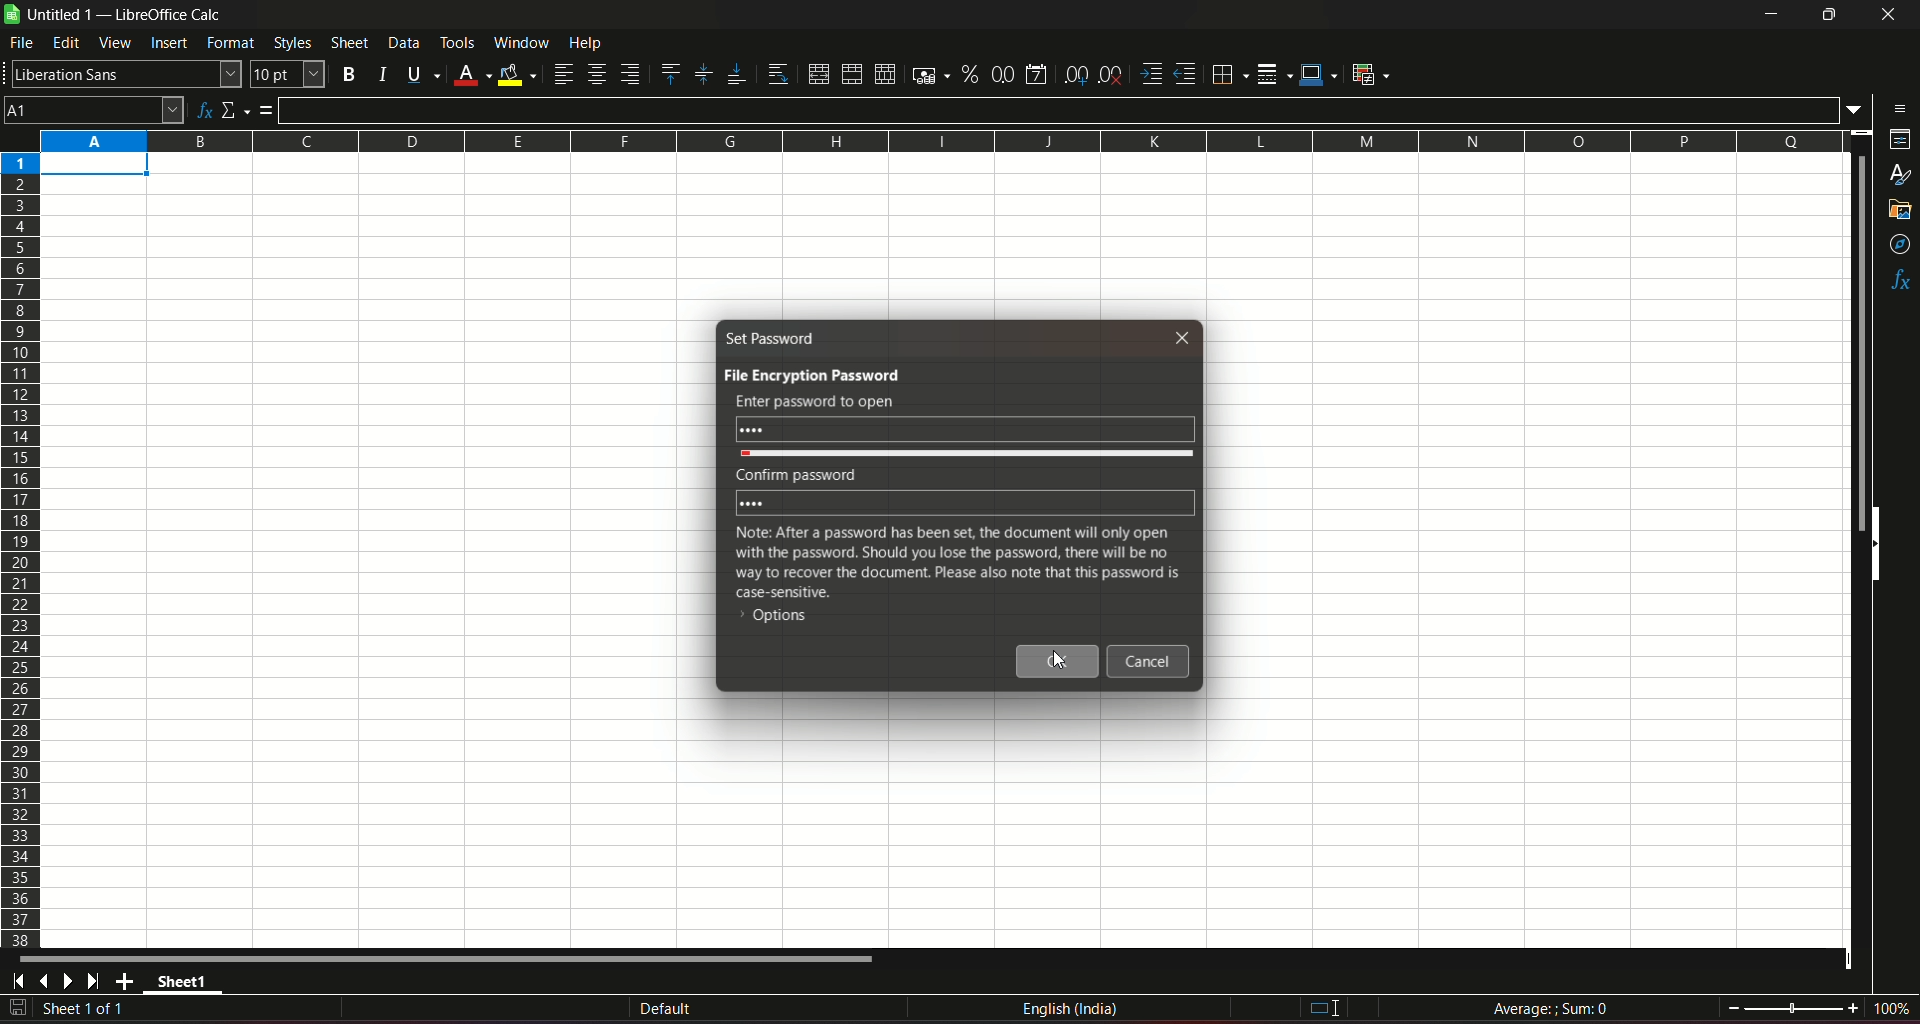 Image resolution: width=1920 pixels, height=1024 pixels. I want to click on align center, so click(596, 75).